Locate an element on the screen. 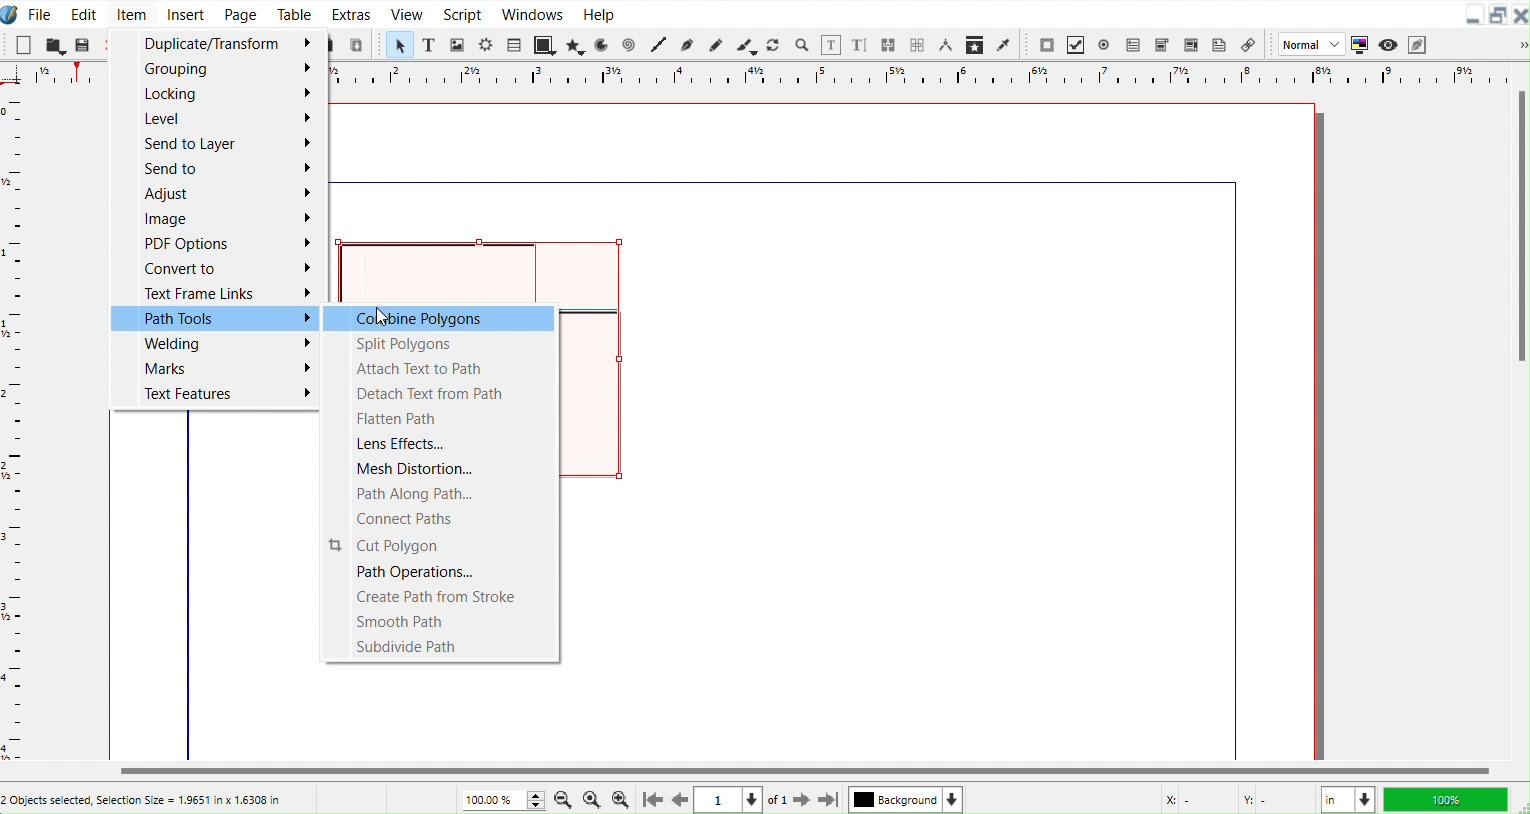 The height and width of the screenshot is (814, 1530). Shapes is located at coordinates (487, 267).